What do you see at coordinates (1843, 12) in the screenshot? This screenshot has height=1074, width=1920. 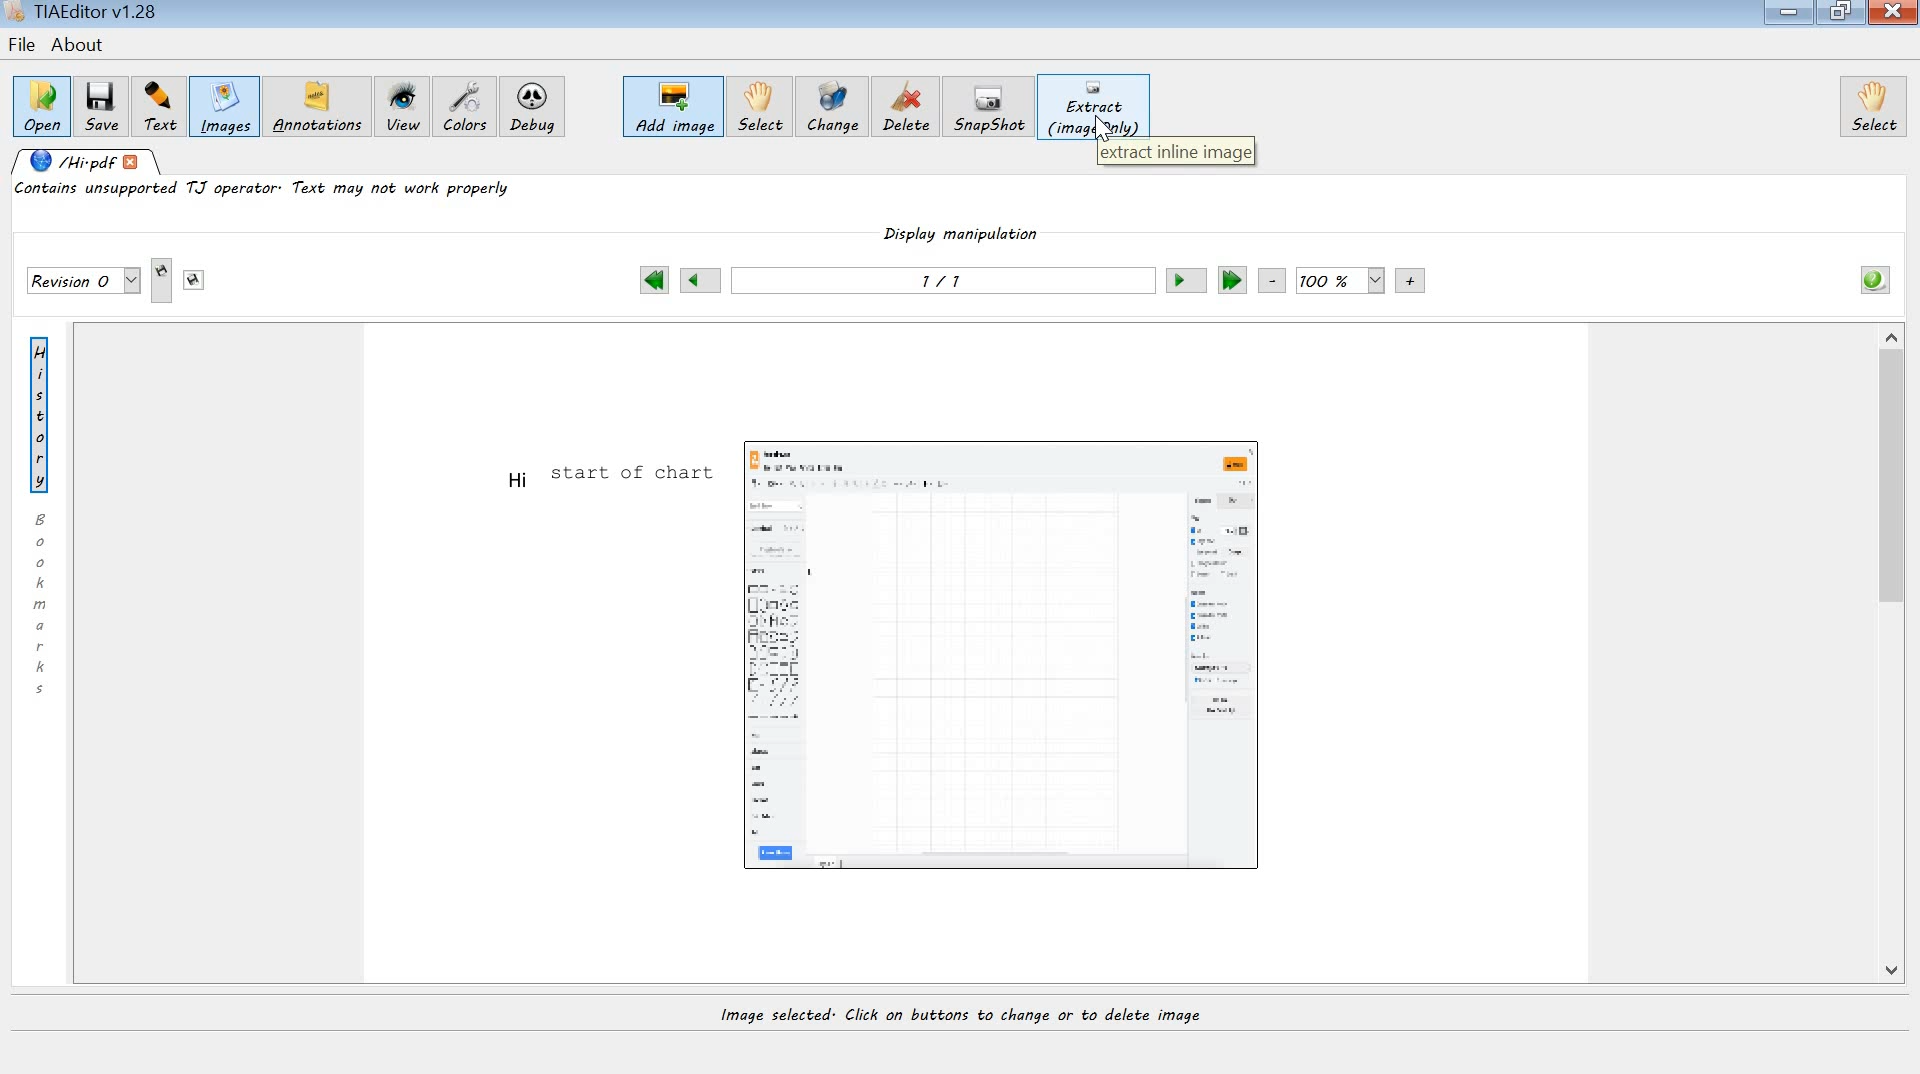 I see `restore down` at bounding box center [1843, 12].